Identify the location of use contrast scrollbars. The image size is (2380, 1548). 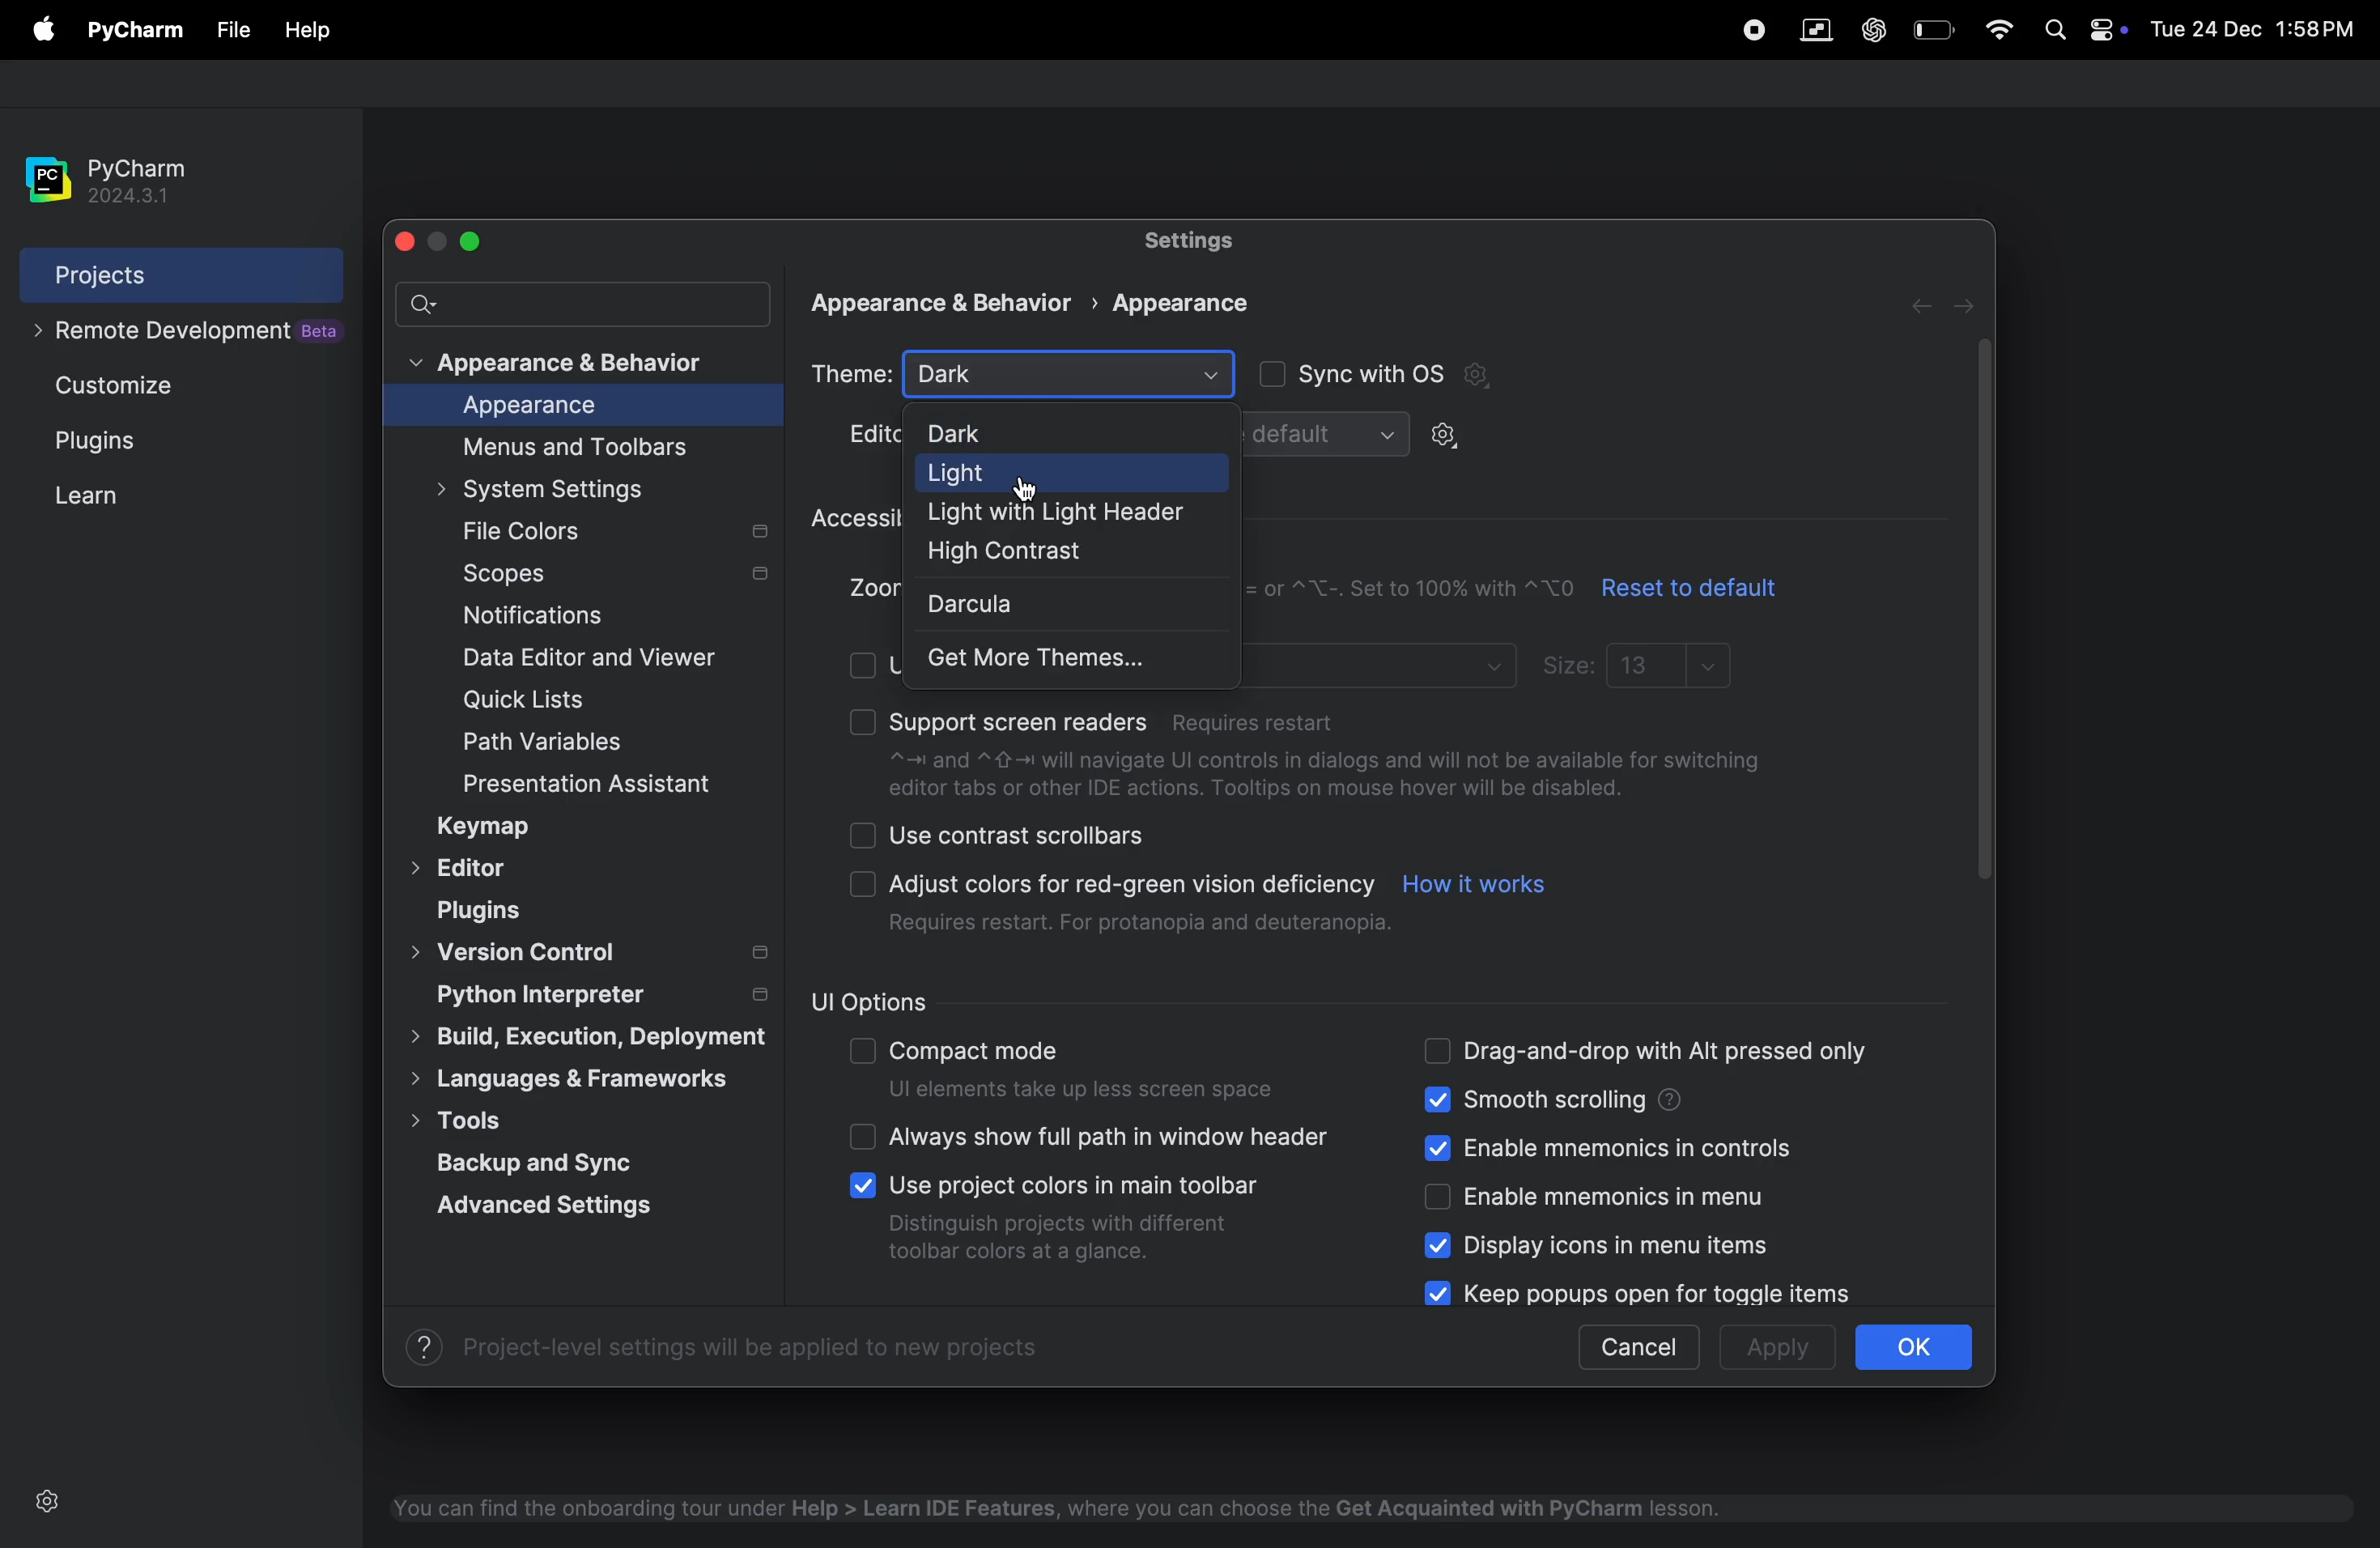
(1031, 837).